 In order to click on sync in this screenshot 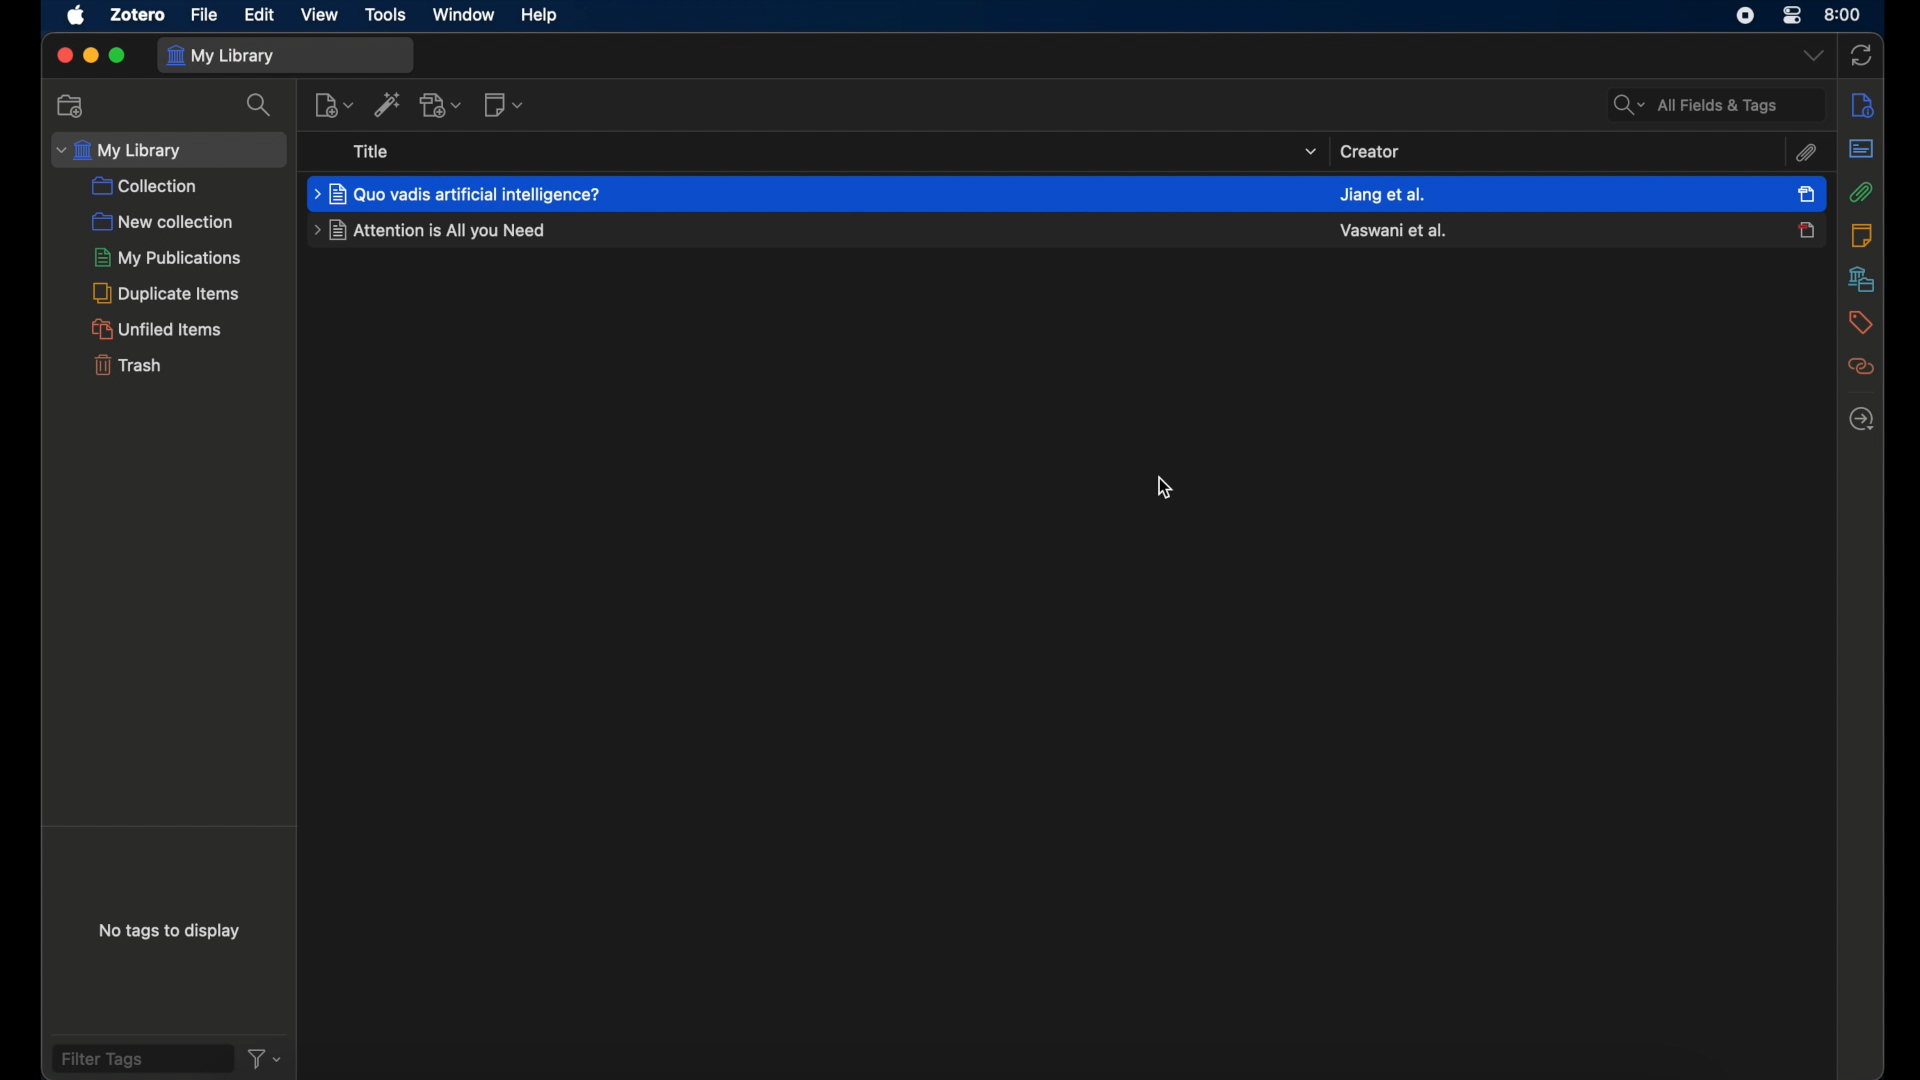, I will do `click(1862, 53)`.